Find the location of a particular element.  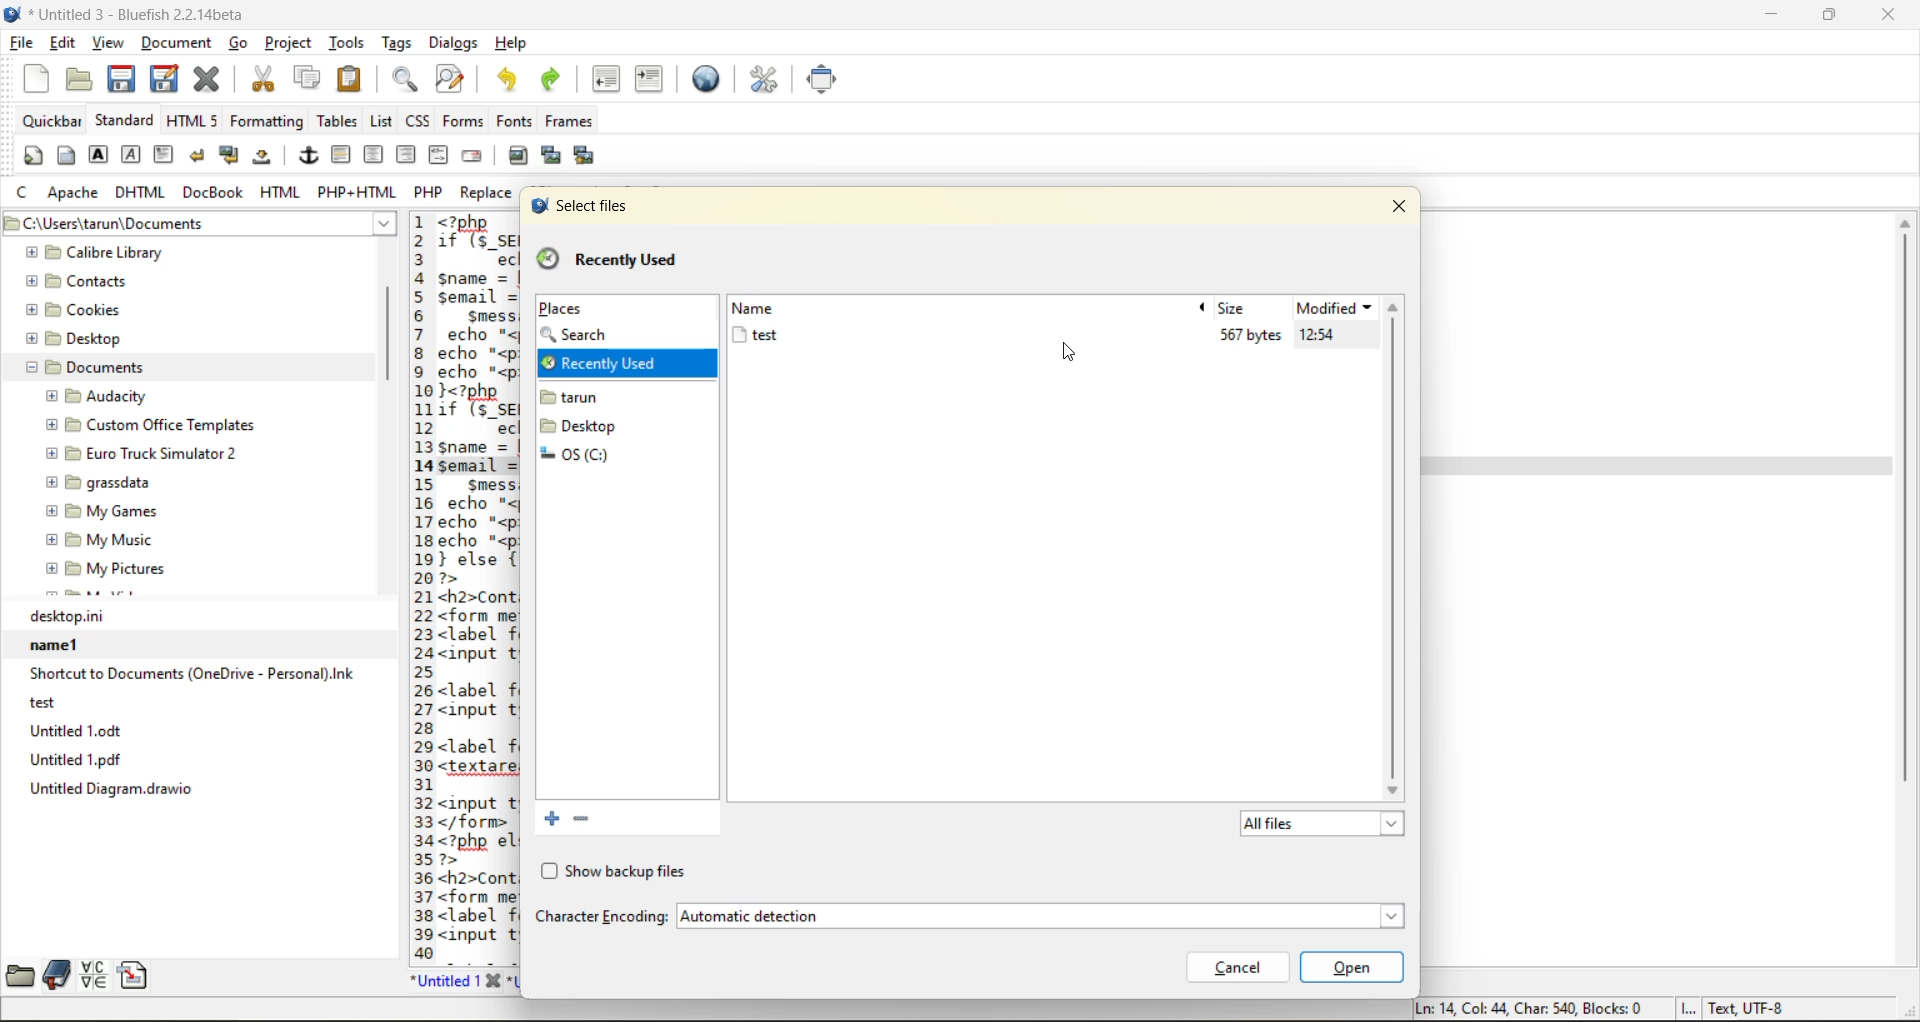

copy is located at coordinates (305, 79).